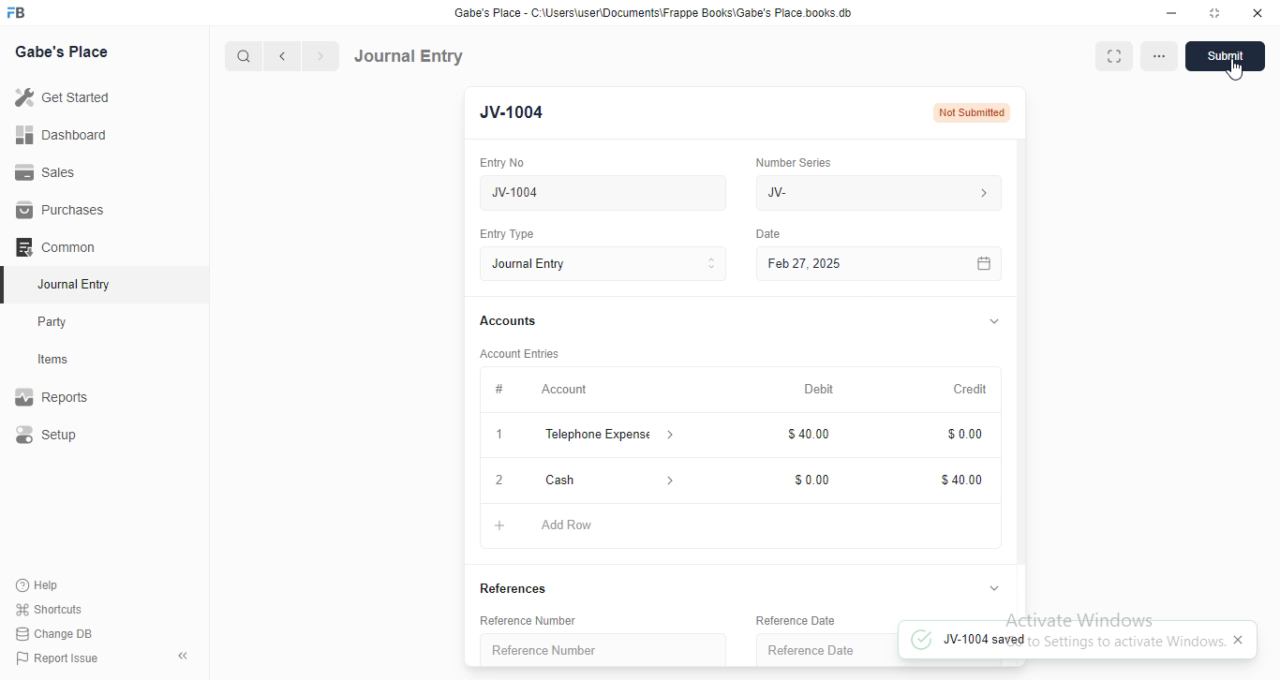 Image resolution: width=1280 pixels, height=680 pixels. What do you see at coordinates (971, 390) in the screenshot?
I see `Credit` at bounding box center [971, 390].